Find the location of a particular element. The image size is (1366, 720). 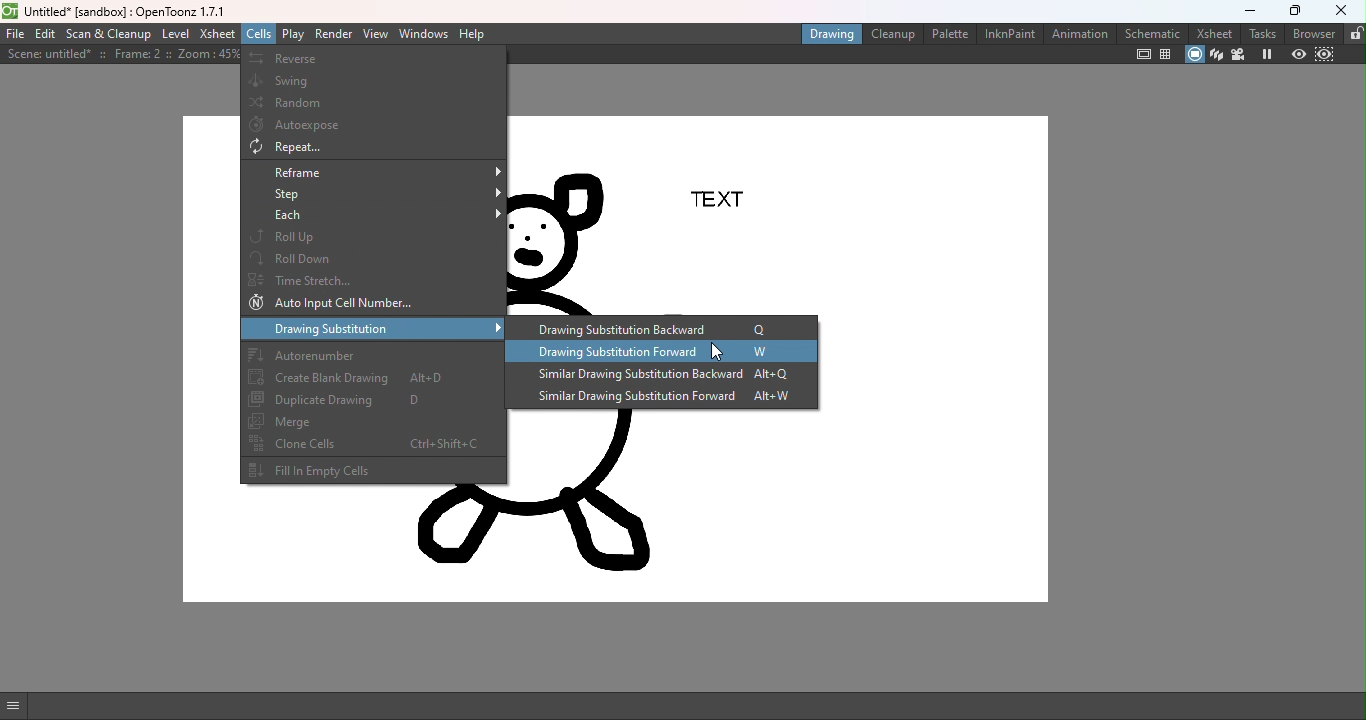

Field guide is located at coordinates (1165, 53).